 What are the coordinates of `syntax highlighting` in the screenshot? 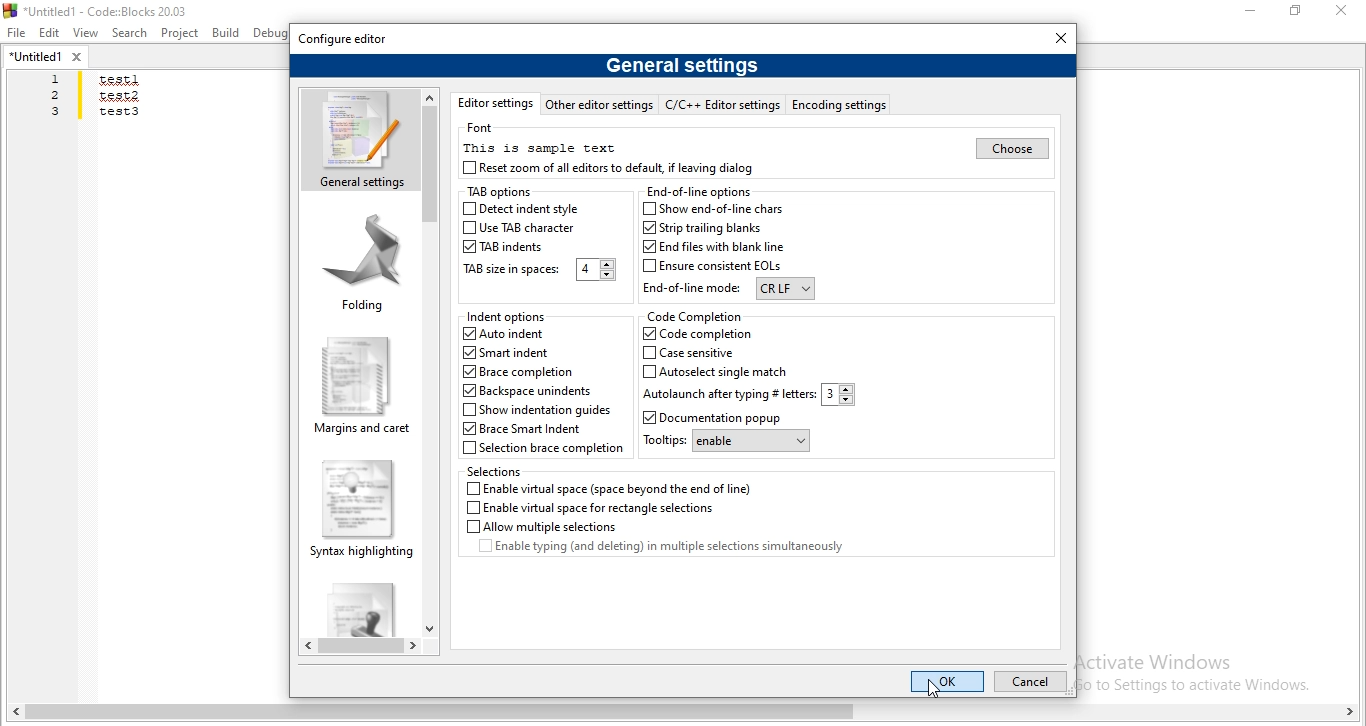 It's located at (357, 508).